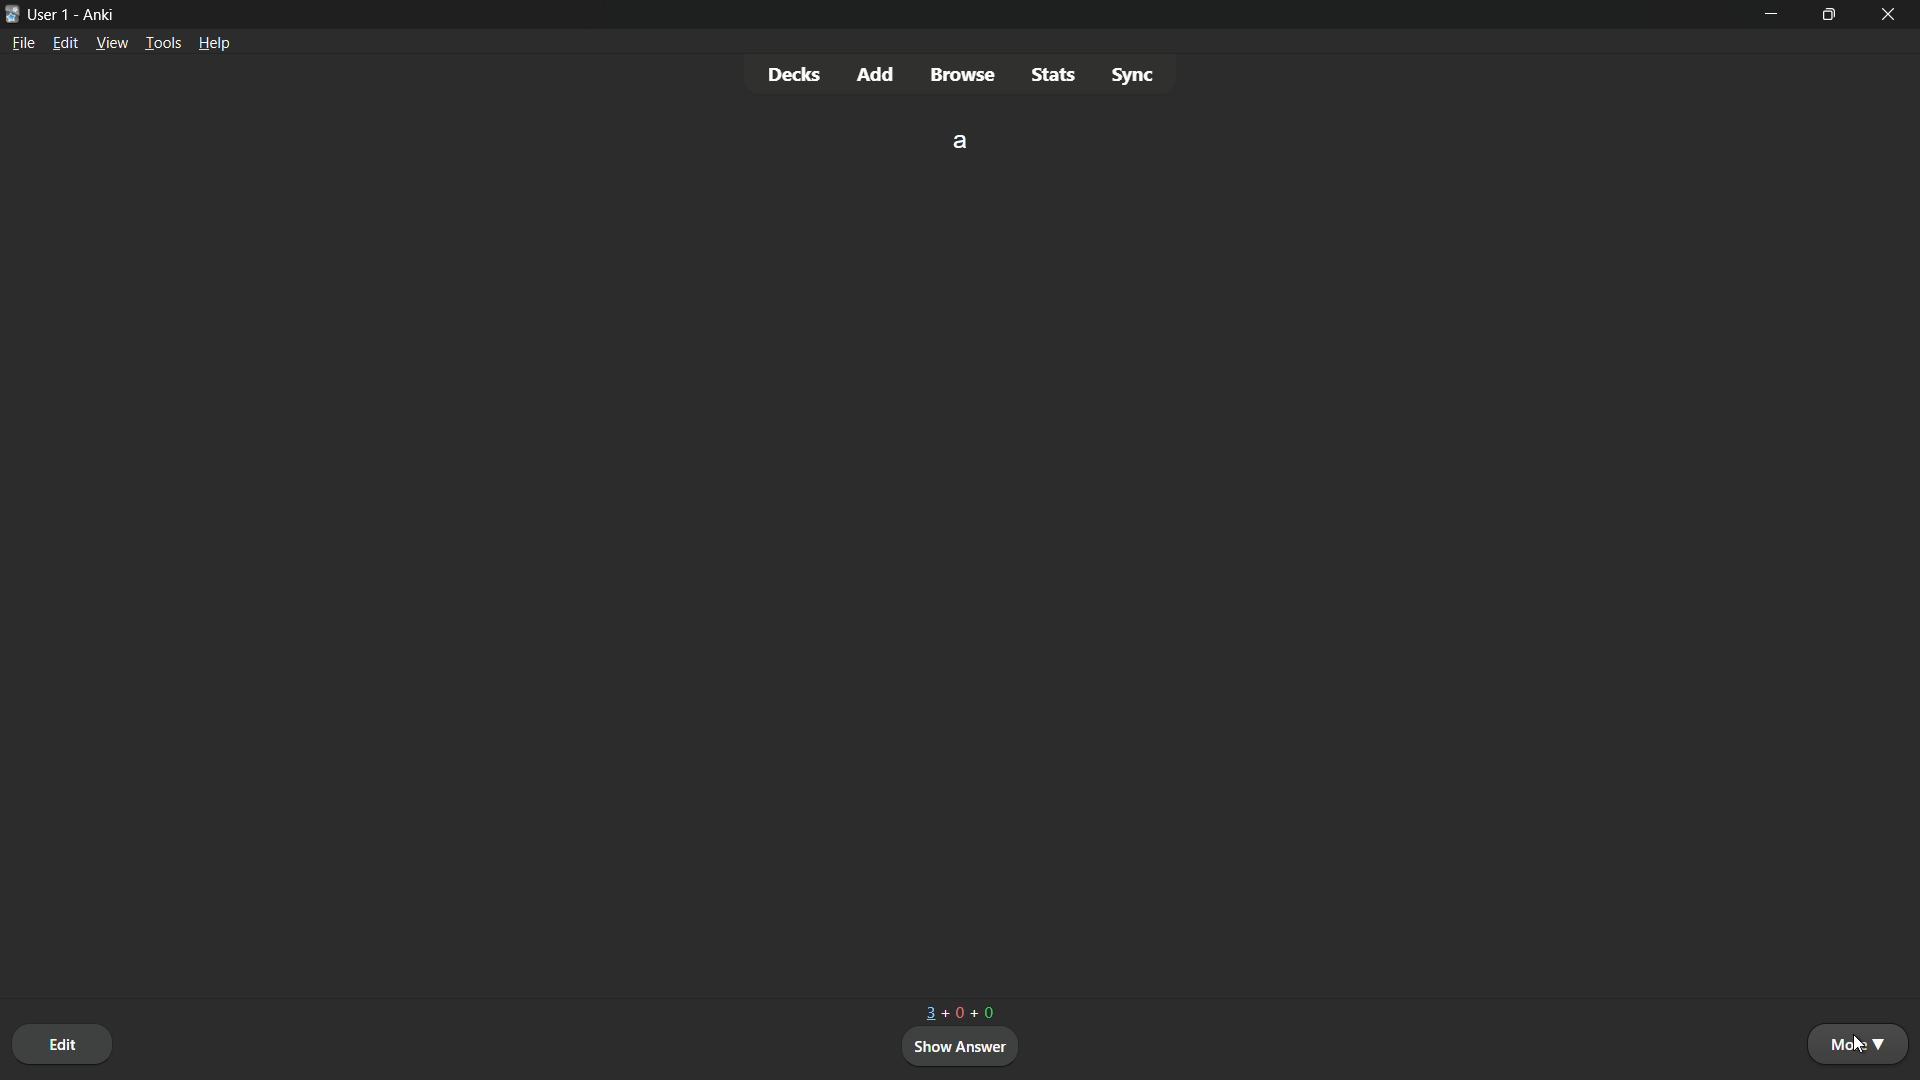  Describe the element at coordinates (163, 43) in the screenshot. I see `tools menu` at that location.